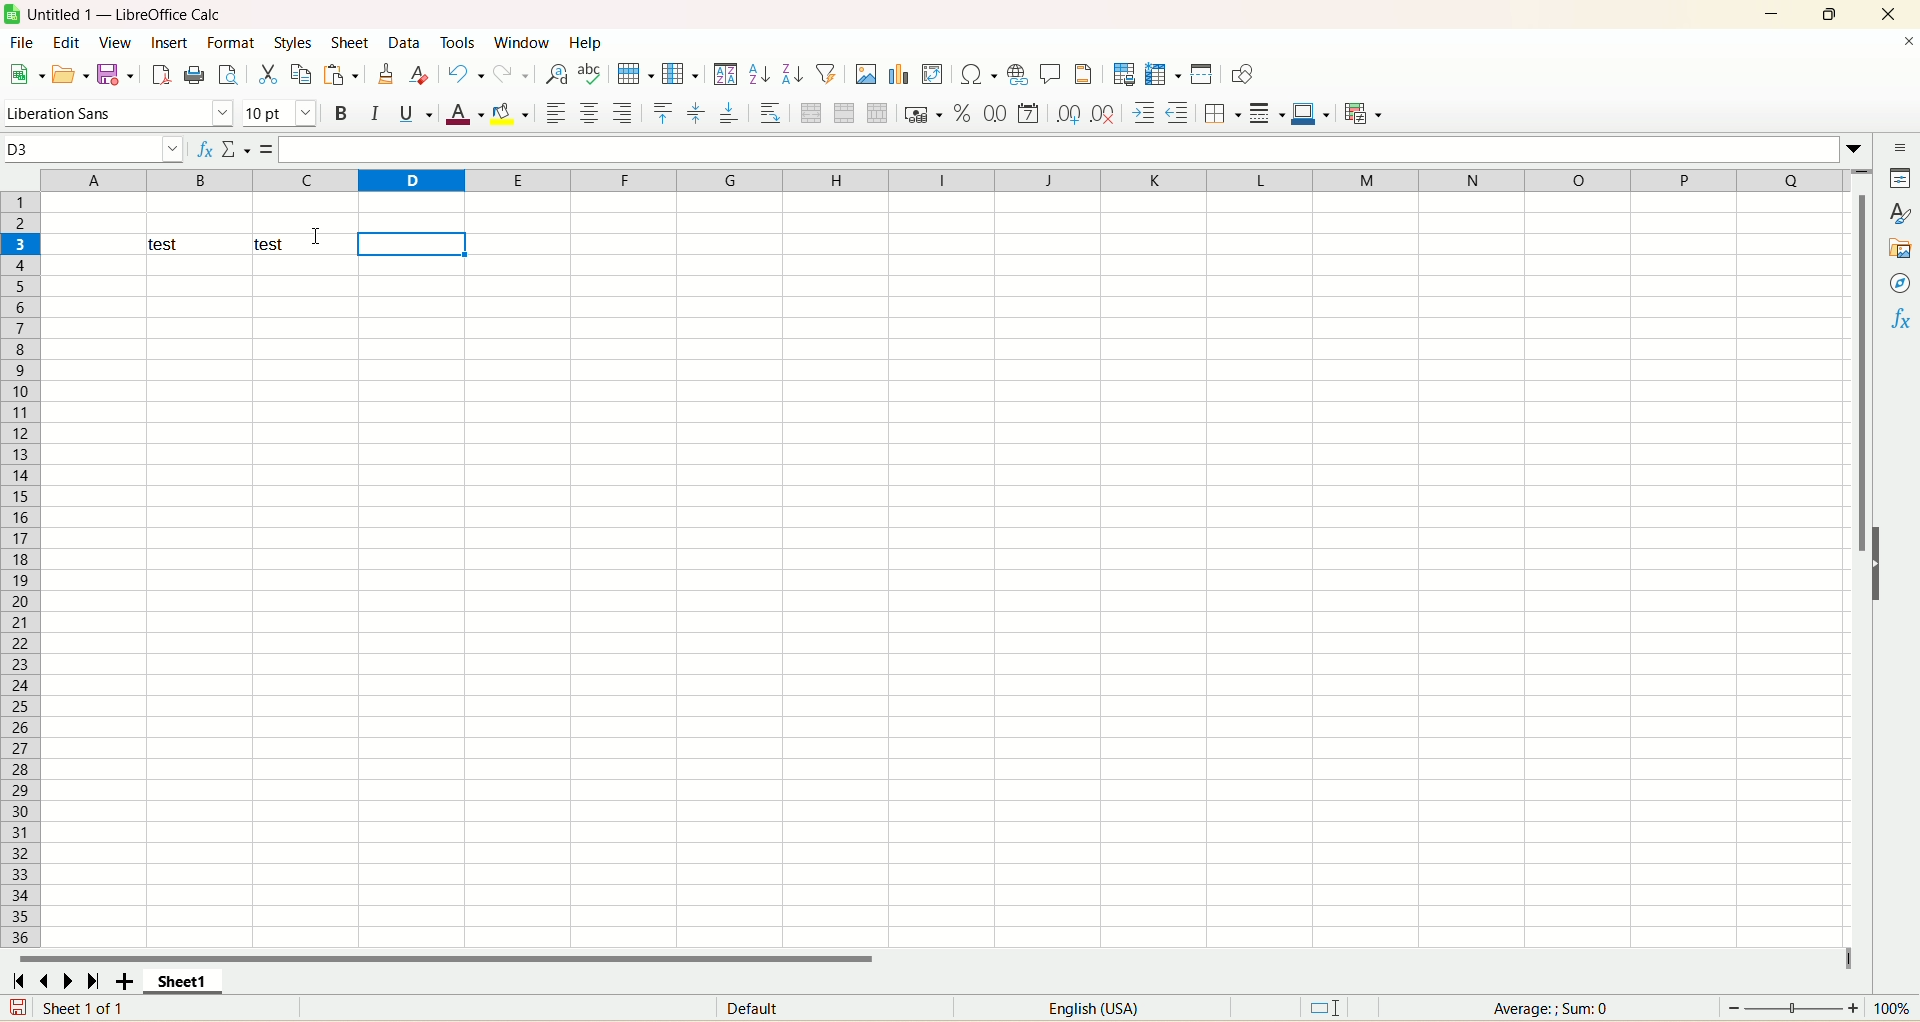 This screenshot has height=1022, width=1920. What do you see at coordinates (946, 602) in the screenshot?
I see `workbook` at bounding box center [946, 602].